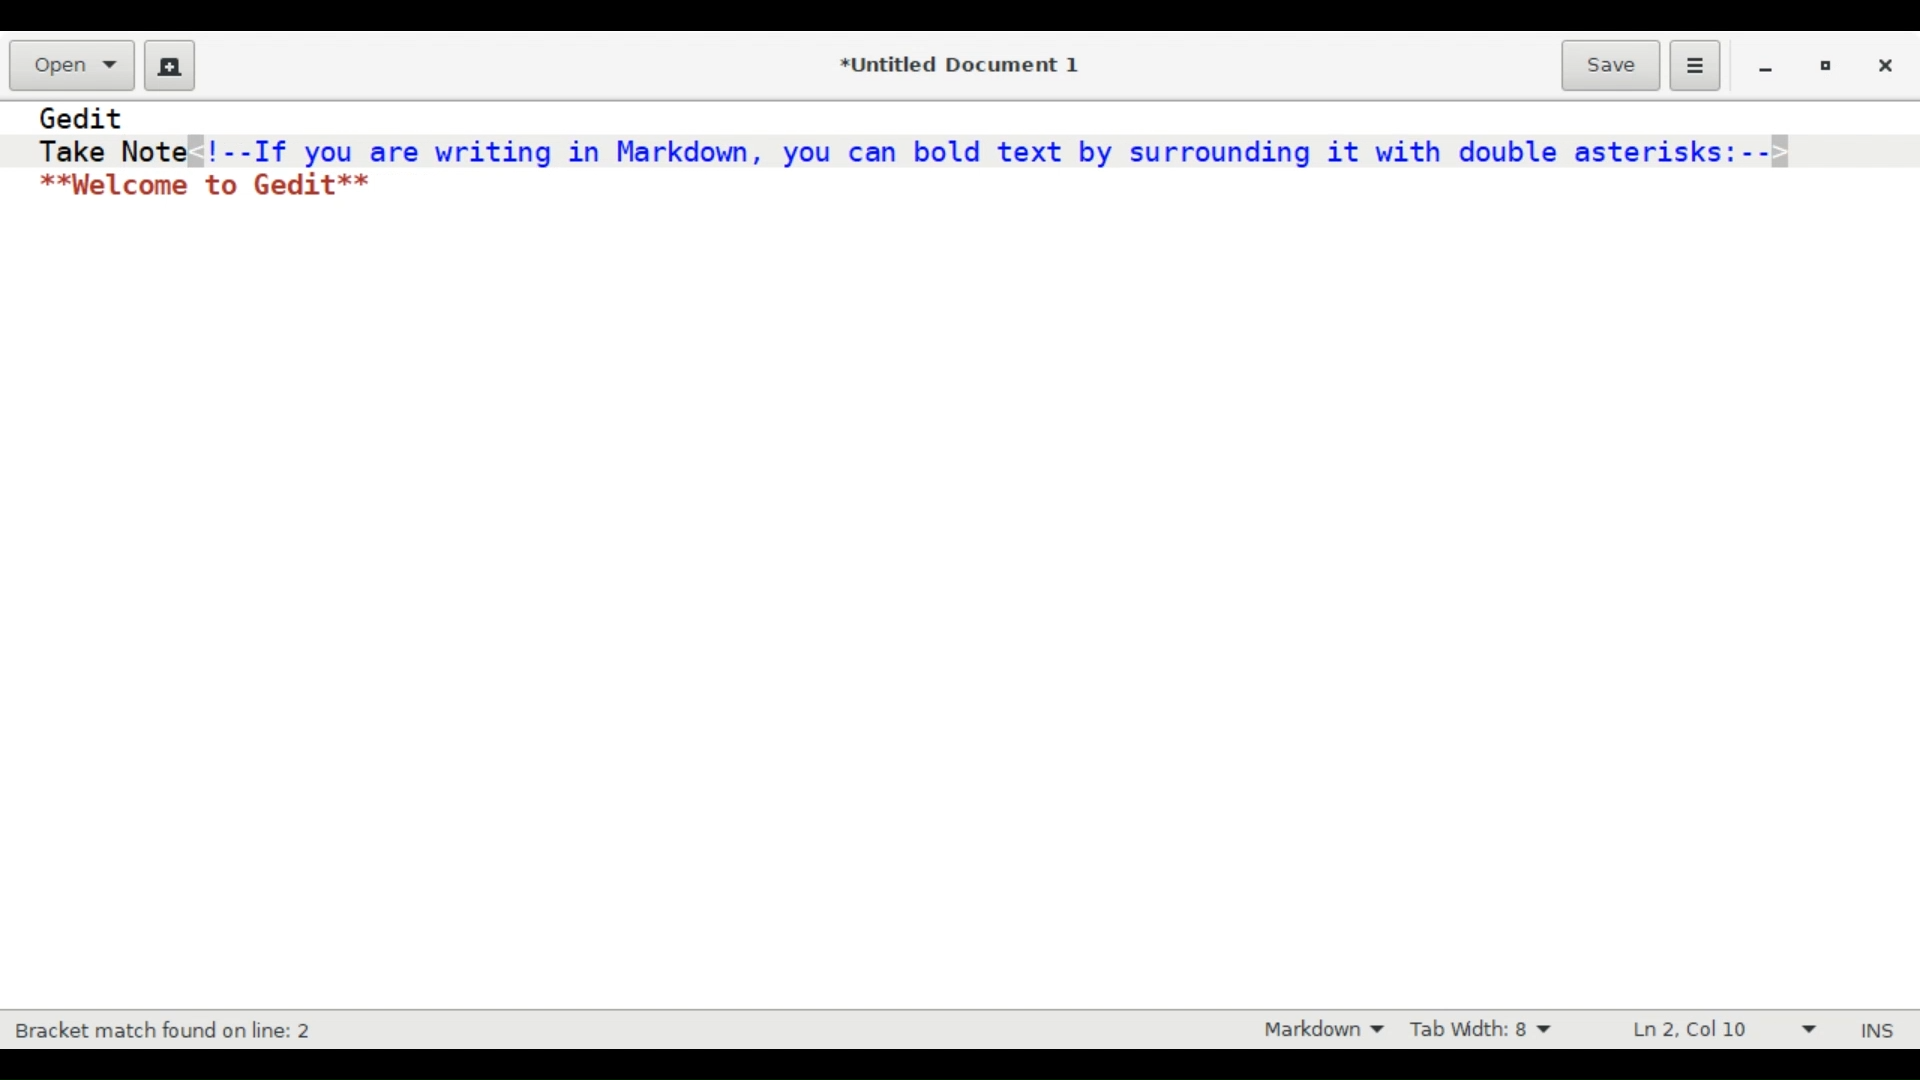  Describe the element at coordinates (1325, 1031) in the screenshot. I see `Highlight mode dropdown menu` at that location.